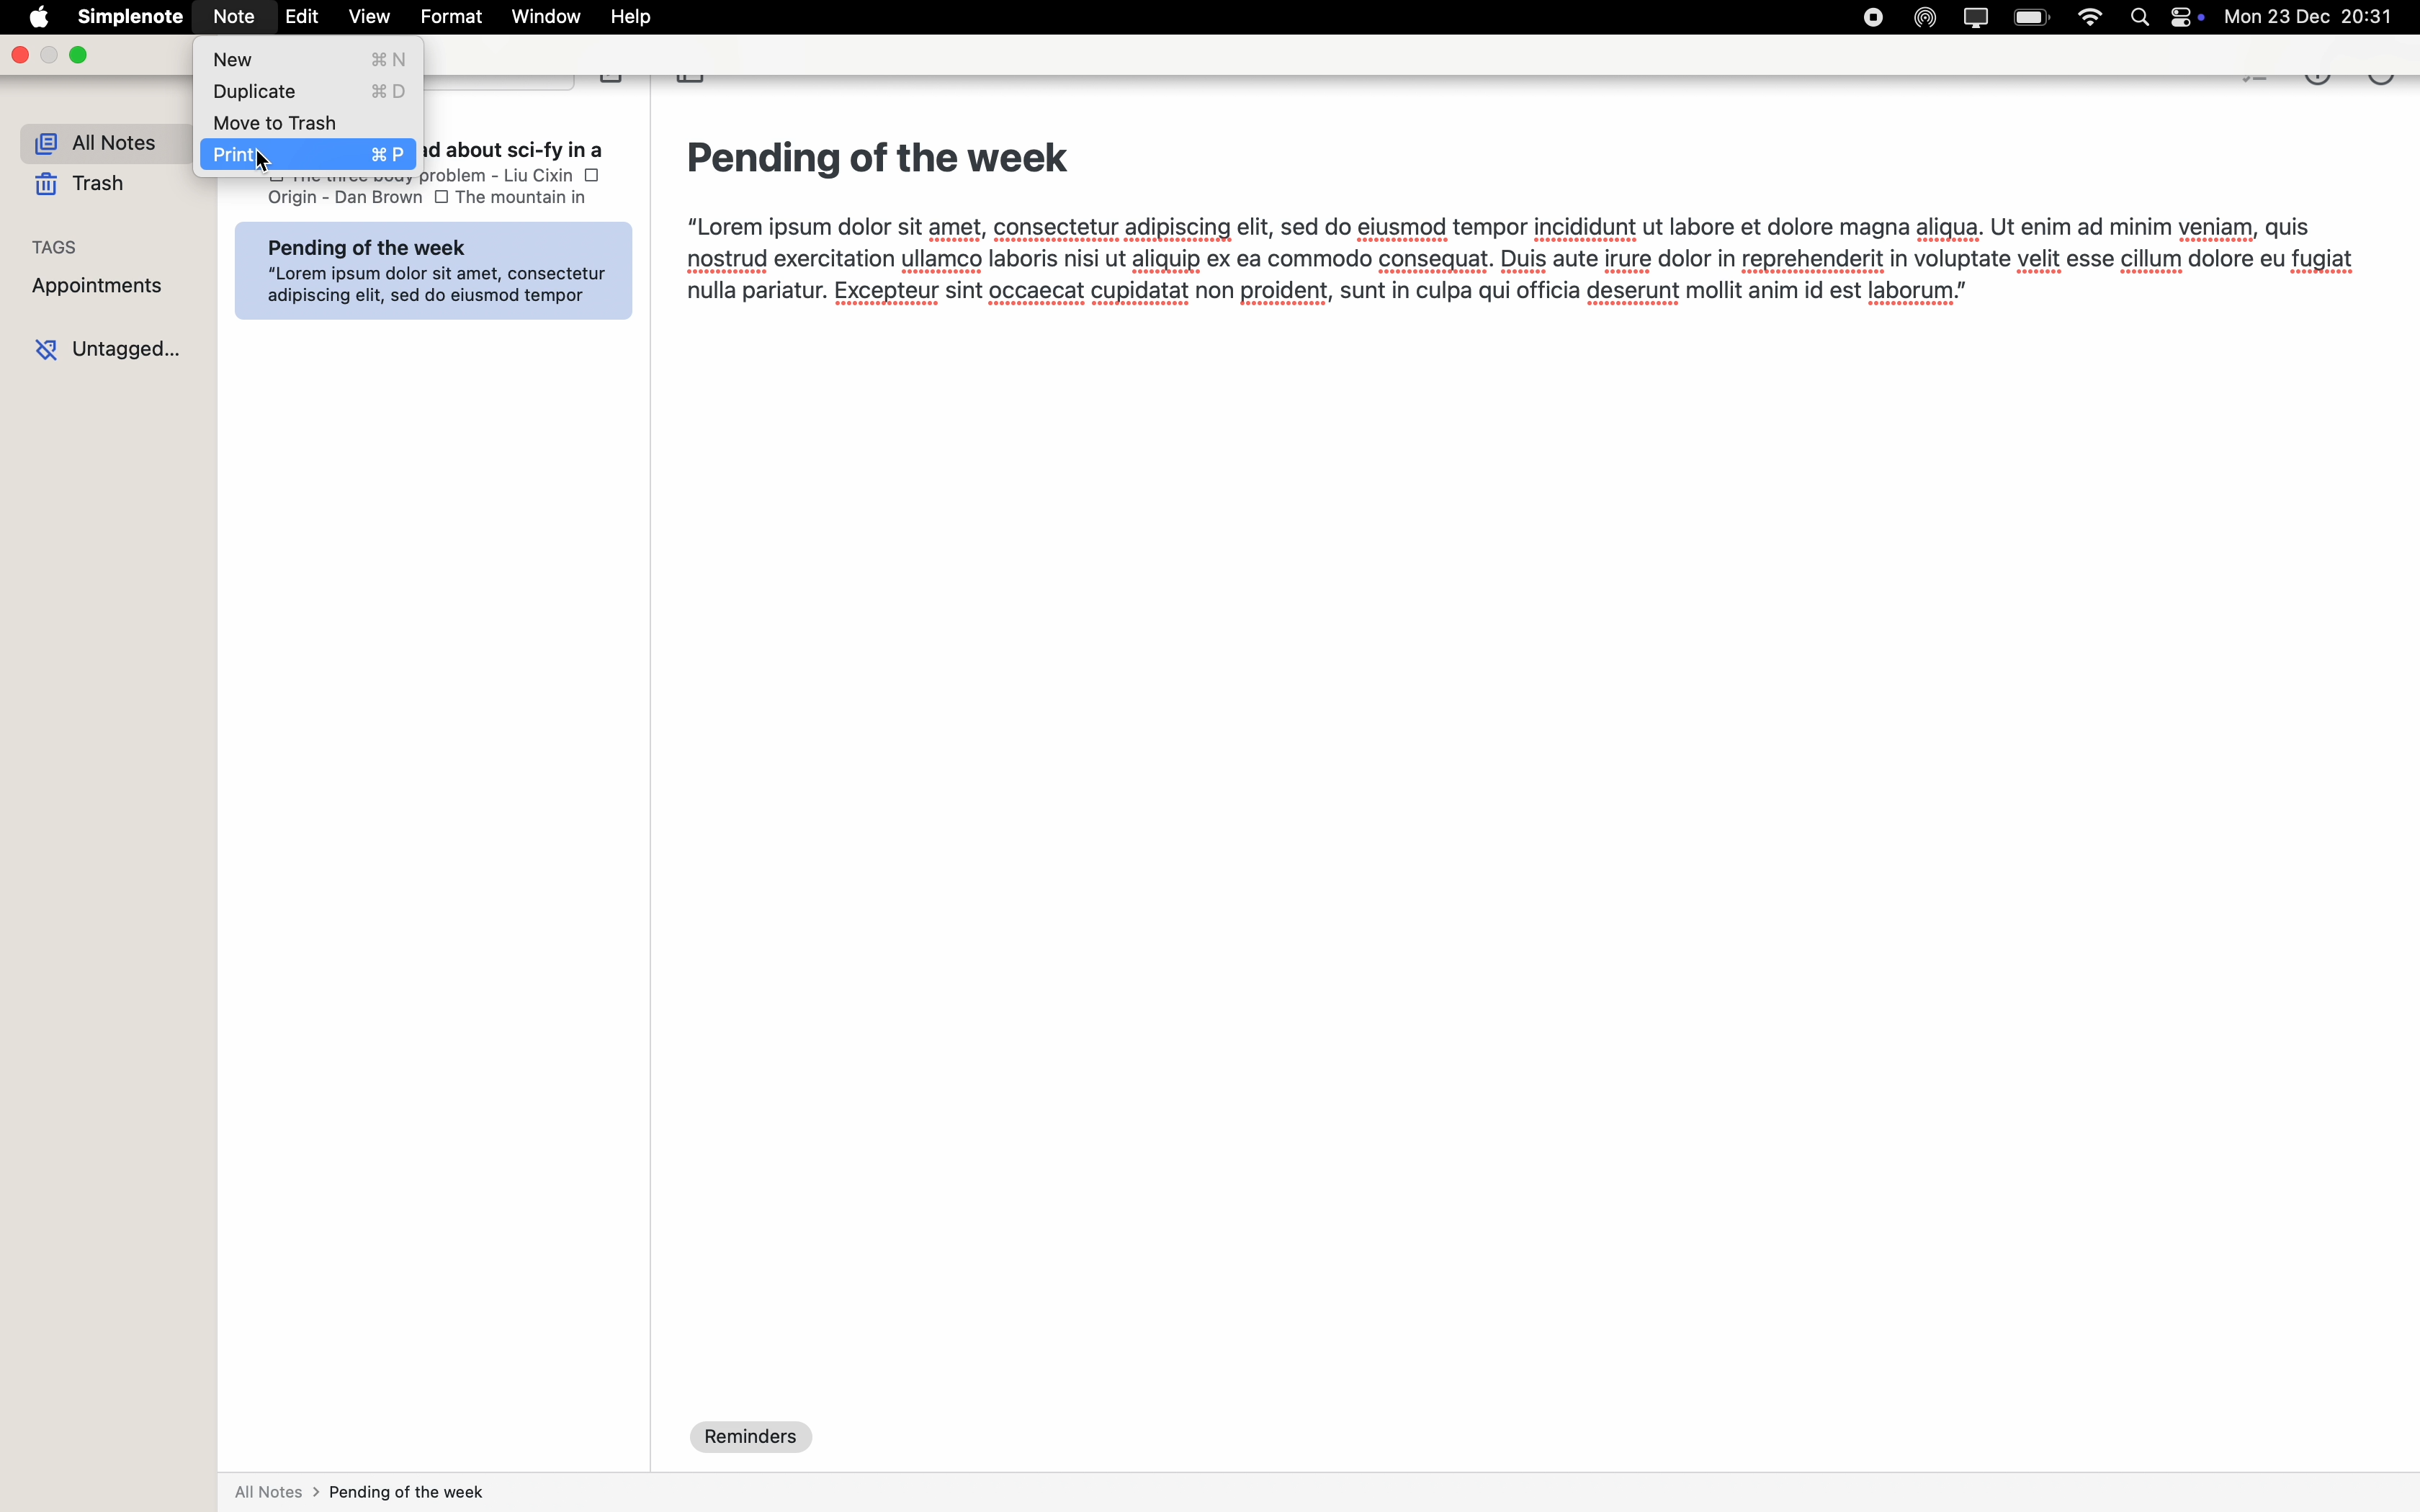 The image size is (2420, 1512). Describe the element at coordinates (304, 18) in the screenshot. I see `edit` at that location.